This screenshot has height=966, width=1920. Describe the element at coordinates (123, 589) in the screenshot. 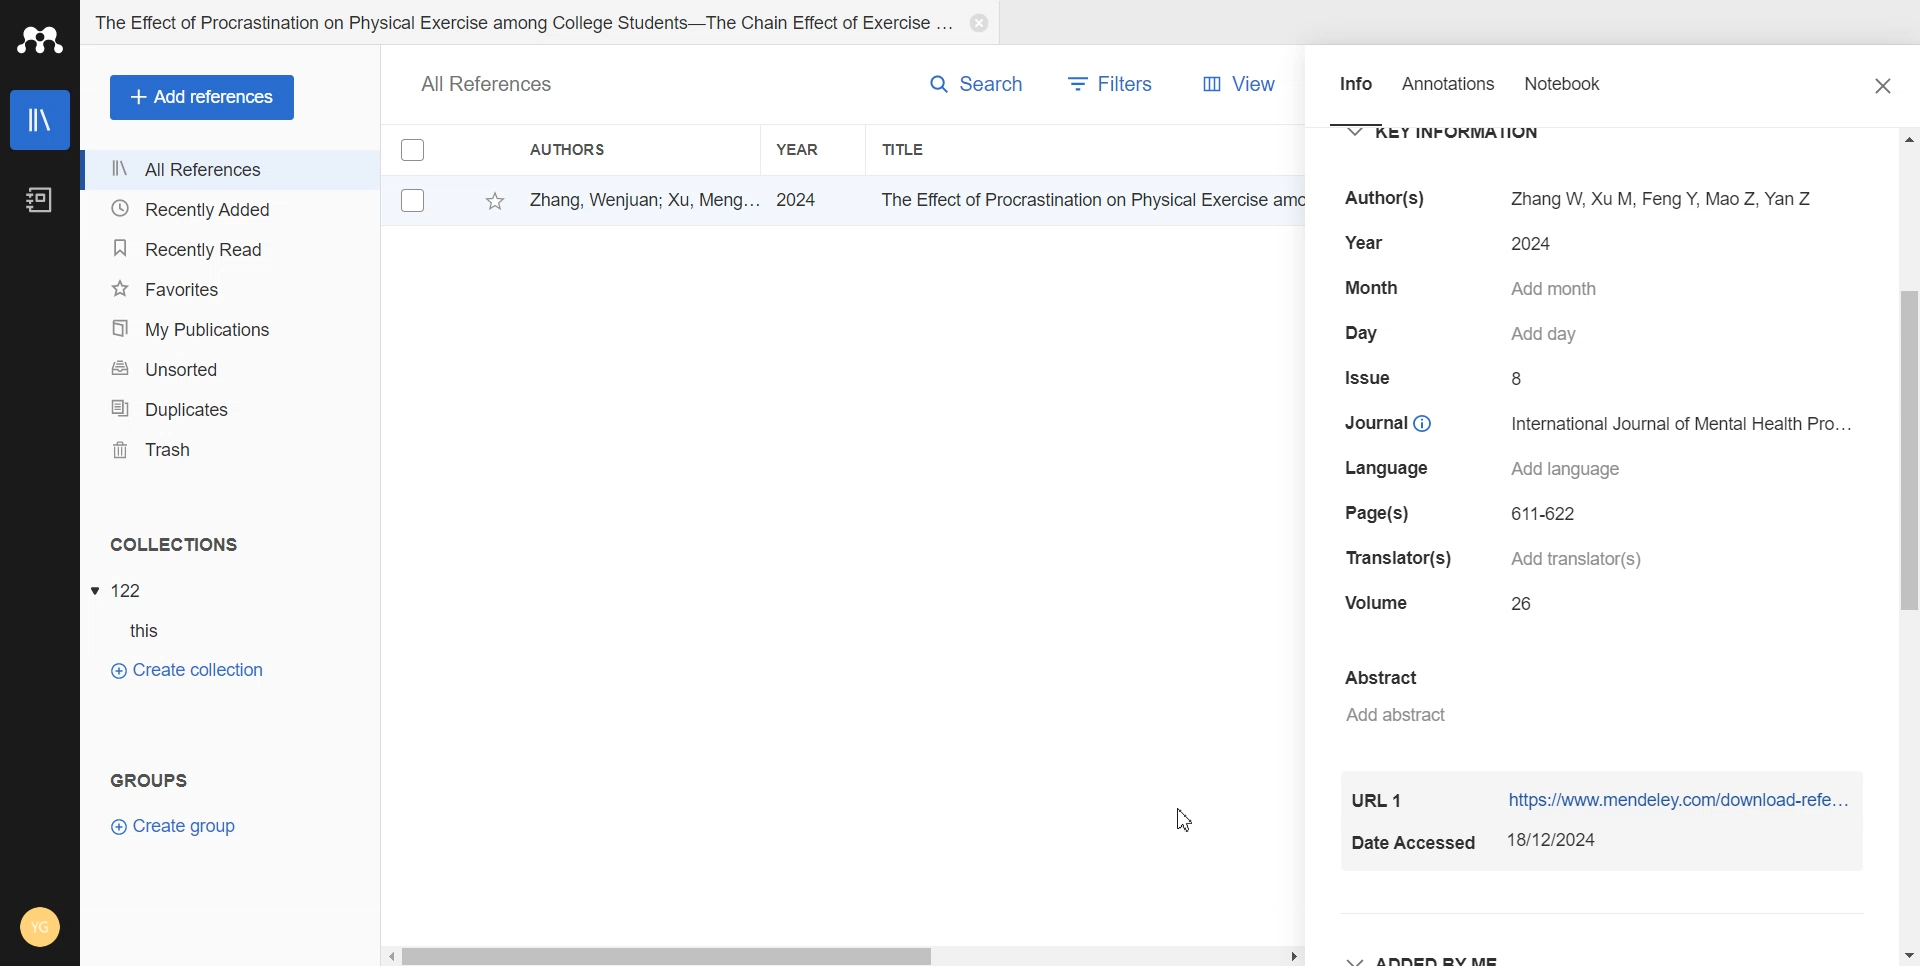

I see `File` at that location.